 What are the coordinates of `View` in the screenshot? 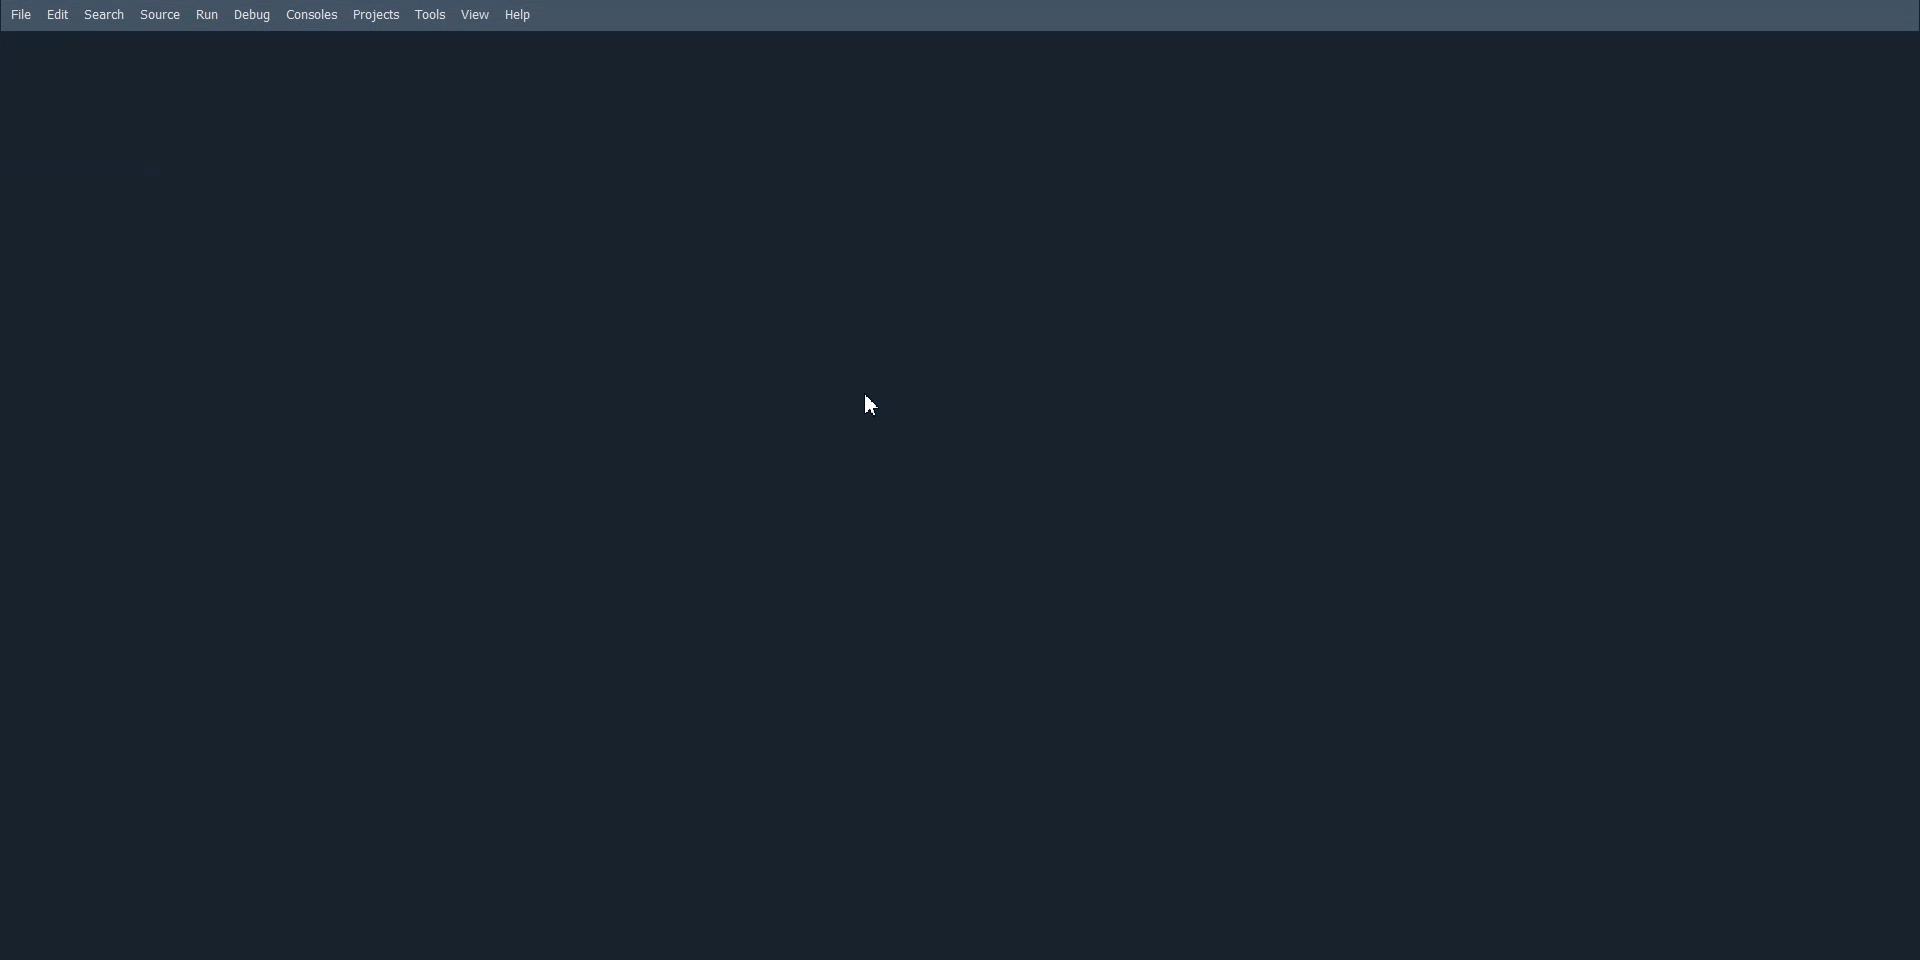 It's located at (476, 14).